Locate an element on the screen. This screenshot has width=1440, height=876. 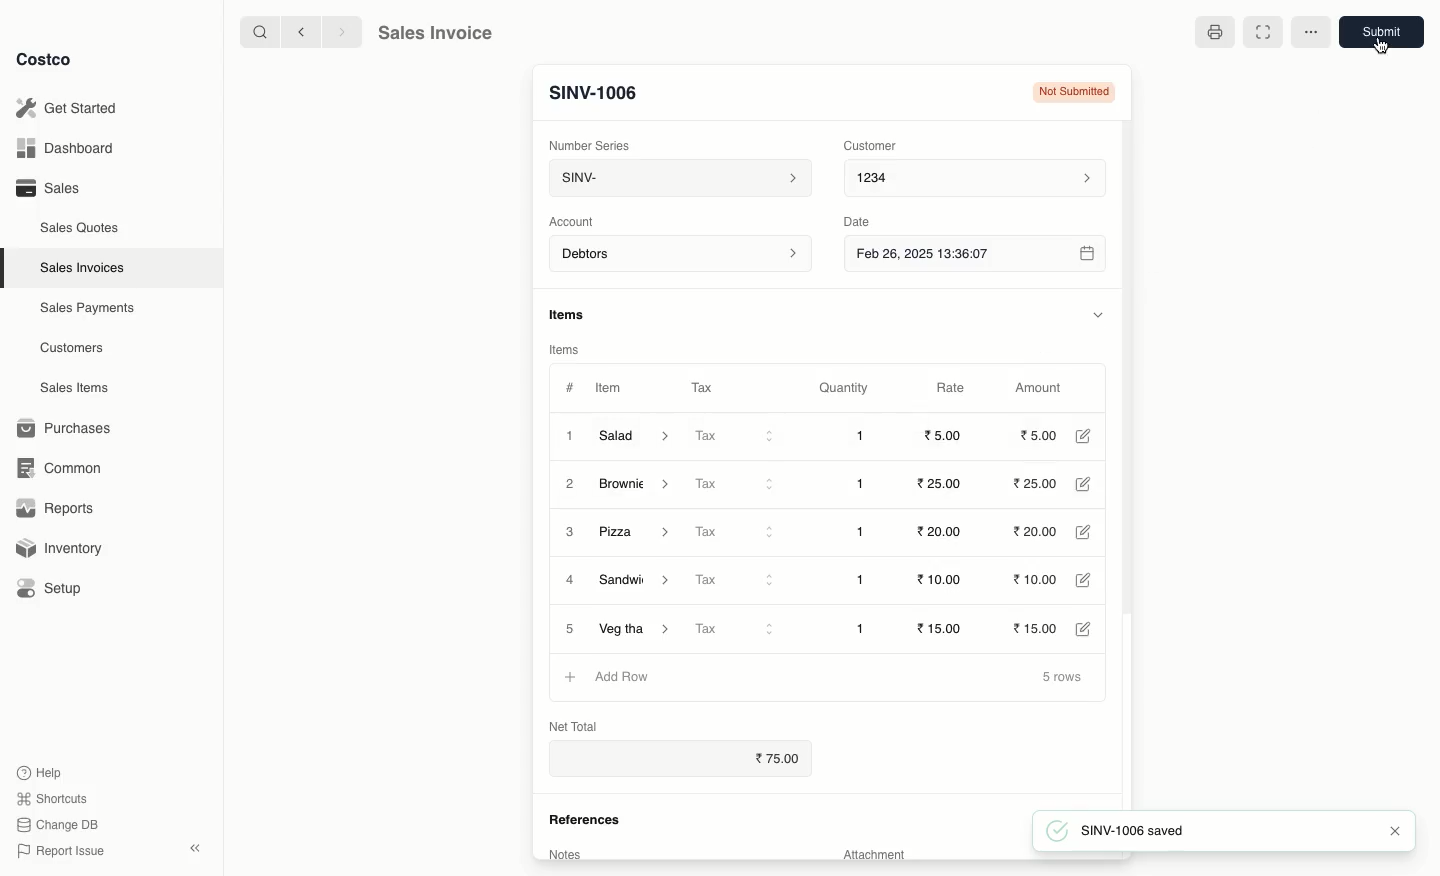
75.00 is located at coordinates (778, 756).